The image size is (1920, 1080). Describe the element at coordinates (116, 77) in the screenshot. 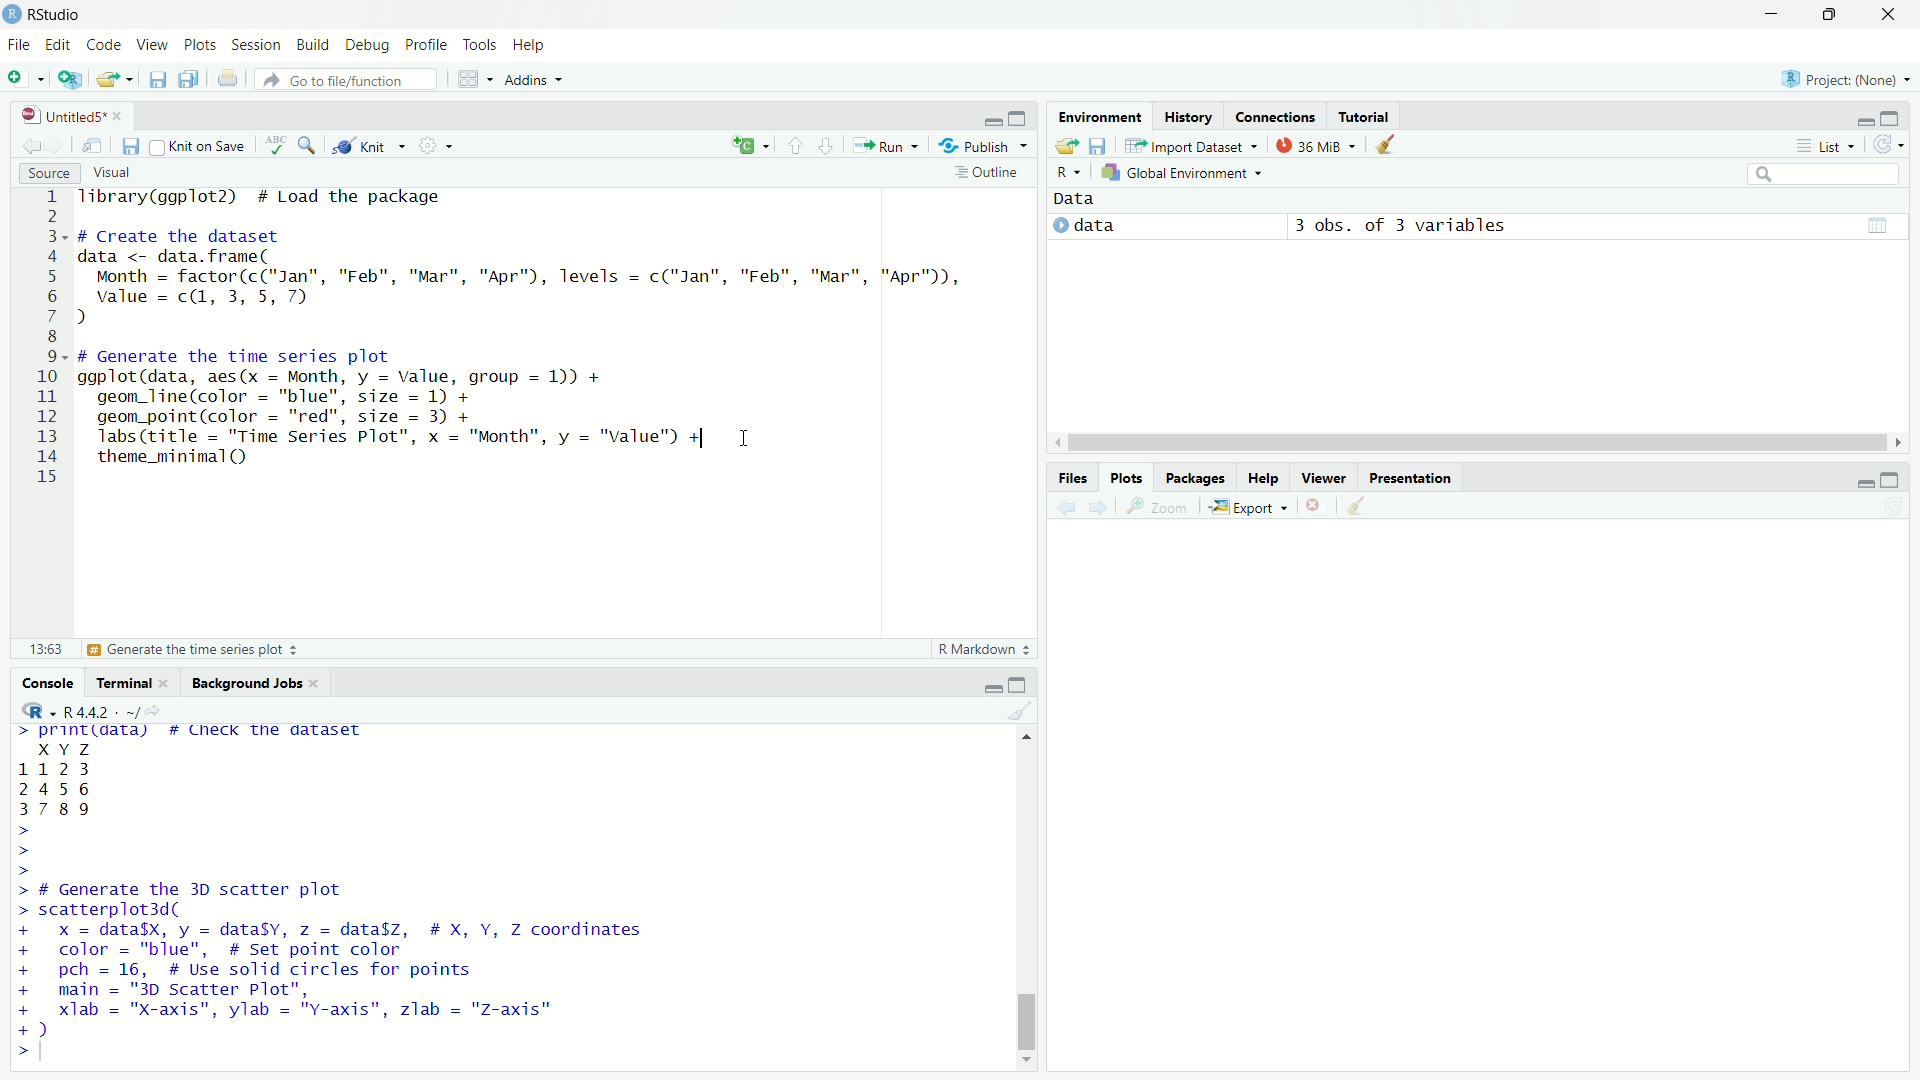

I see `open an existing file` at that location.